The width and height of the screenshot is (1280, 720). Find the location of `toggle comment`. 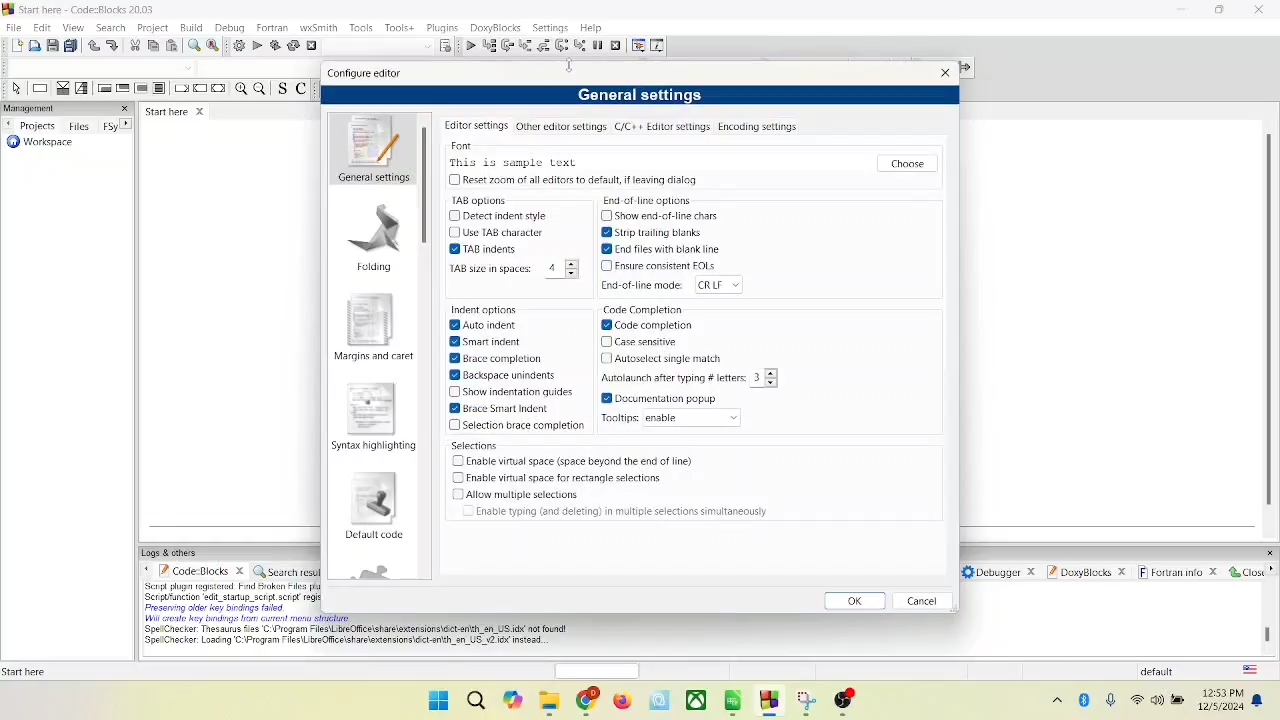

toggle comment is located at coordinates (300, 88).